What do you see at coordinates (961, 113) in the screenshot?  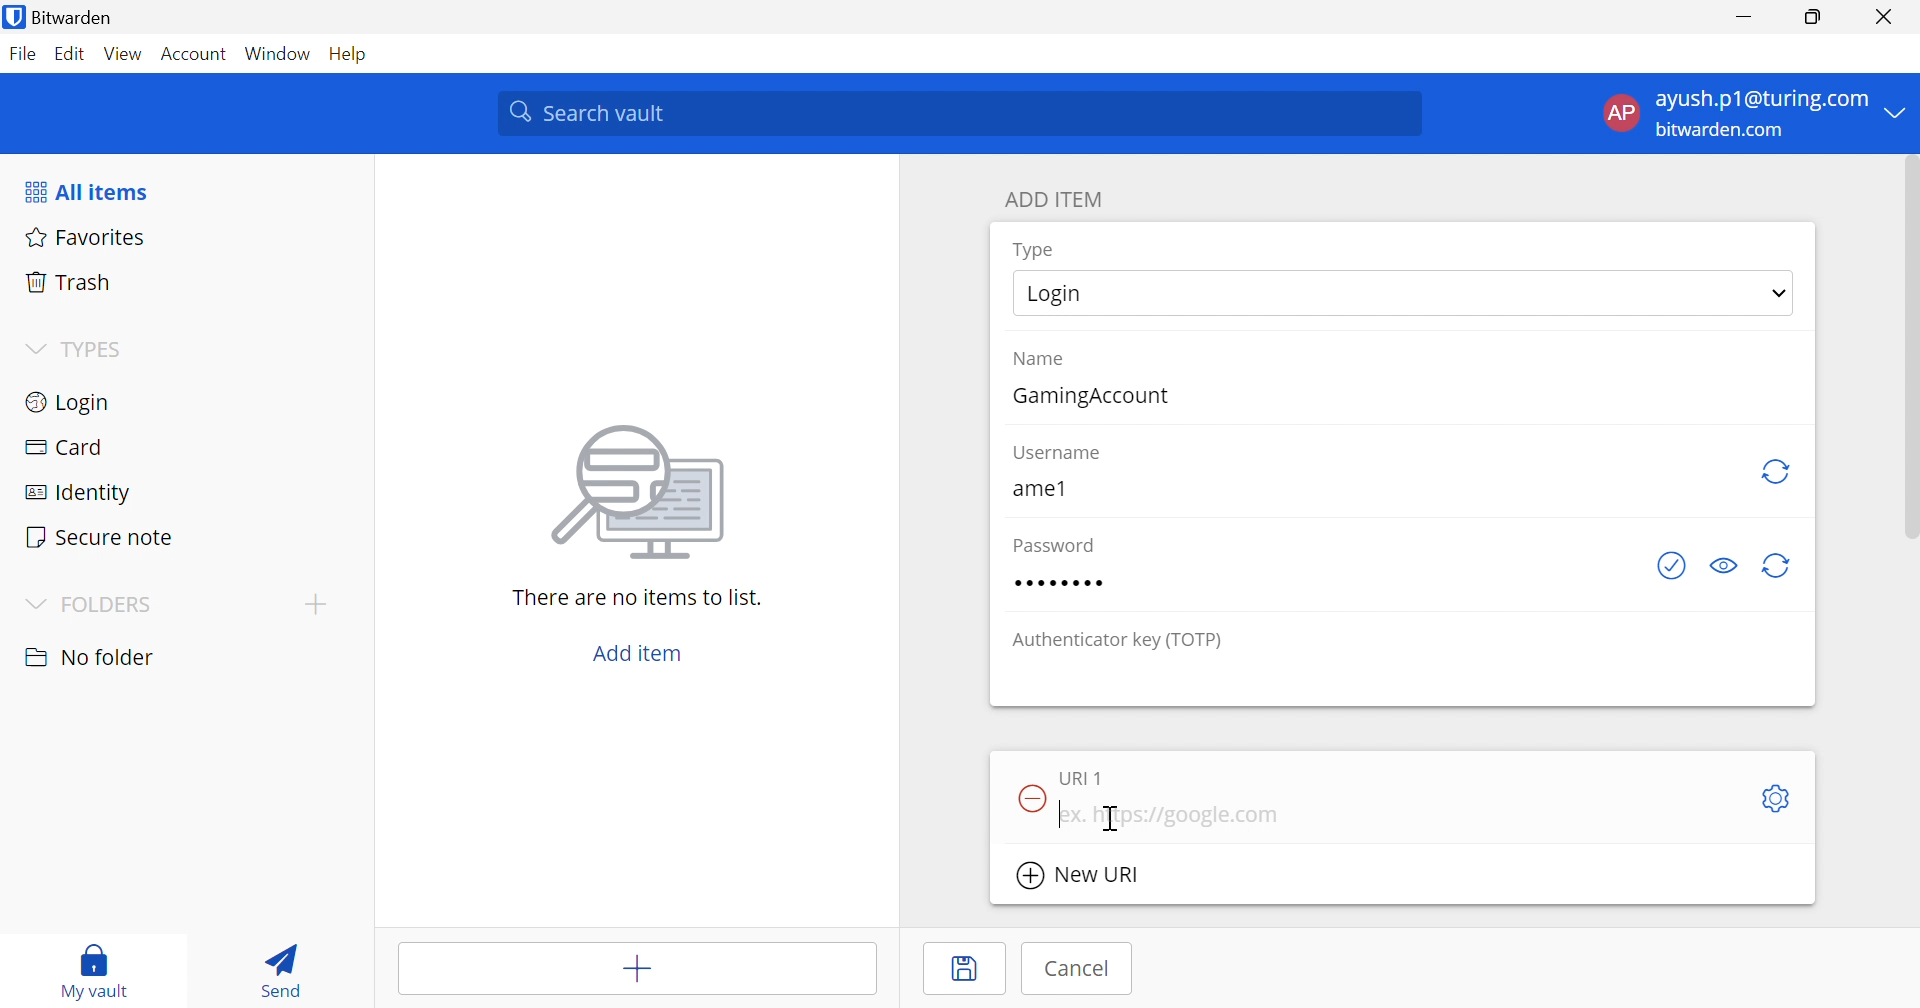 I see `Search vault` at bounding box center [961, 113].